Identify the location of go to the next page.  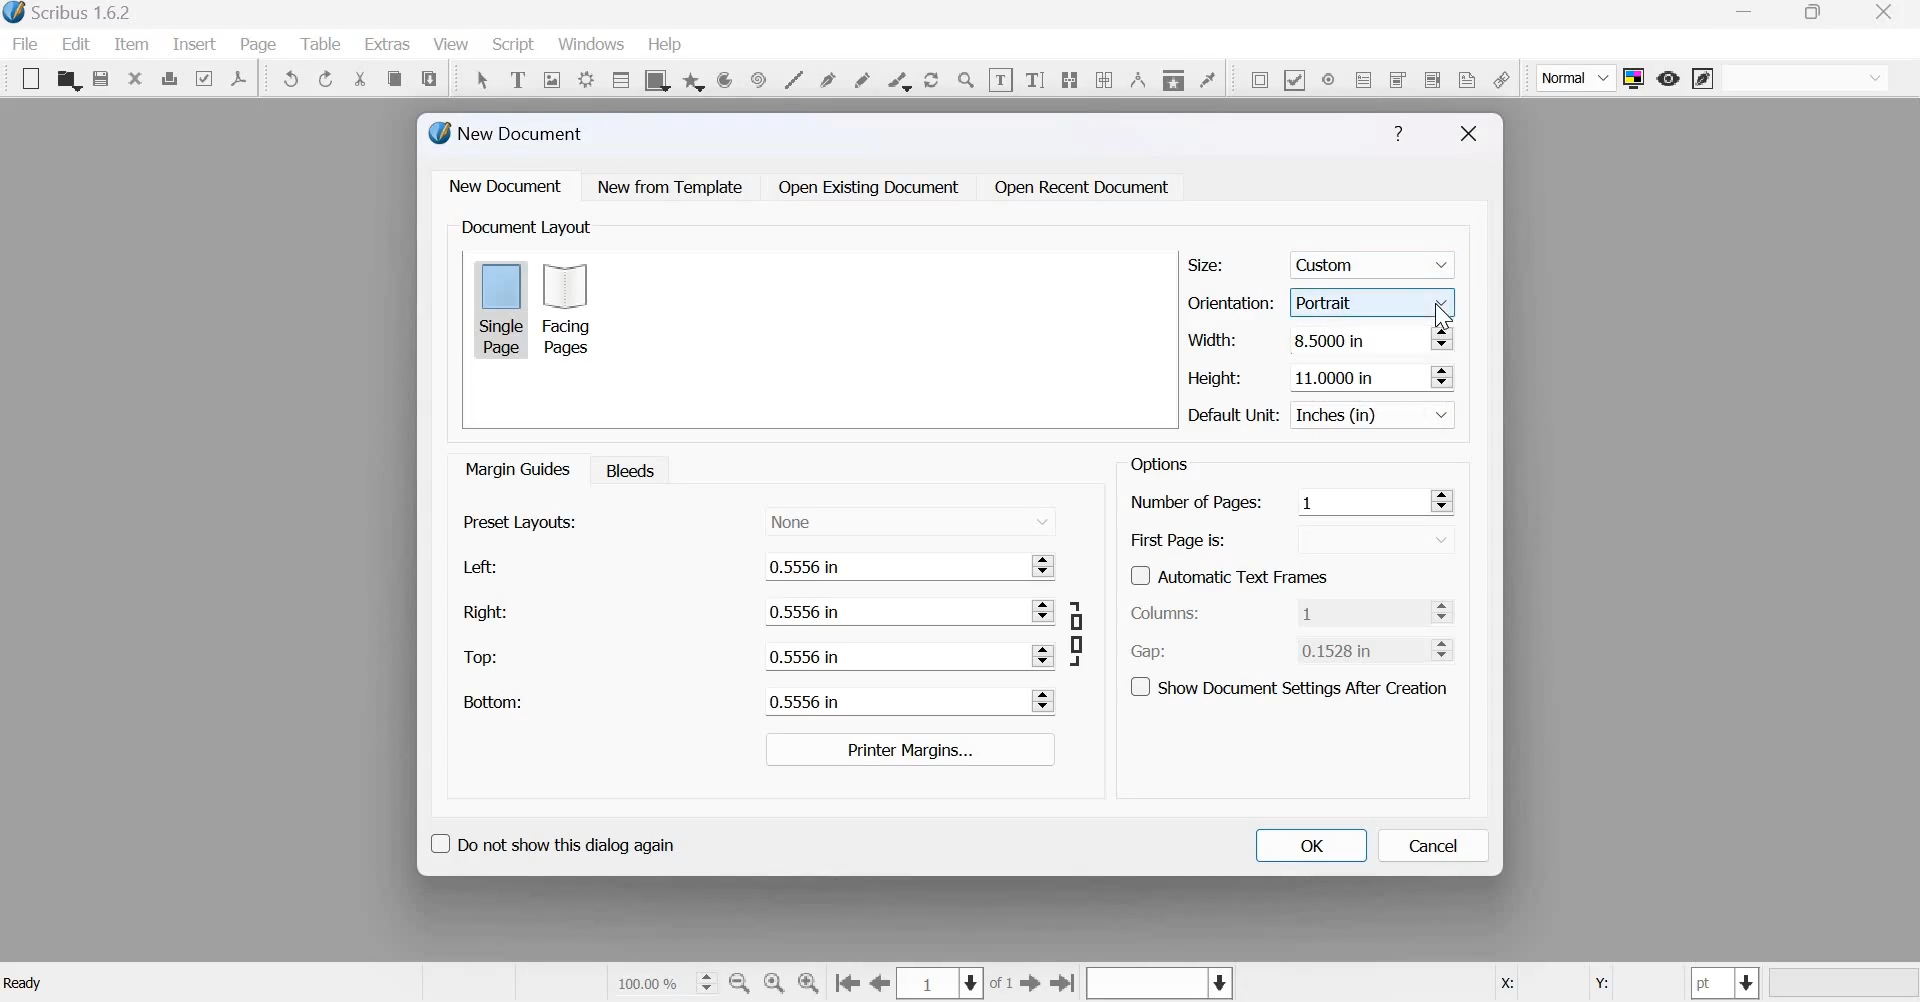
(1031, 982).